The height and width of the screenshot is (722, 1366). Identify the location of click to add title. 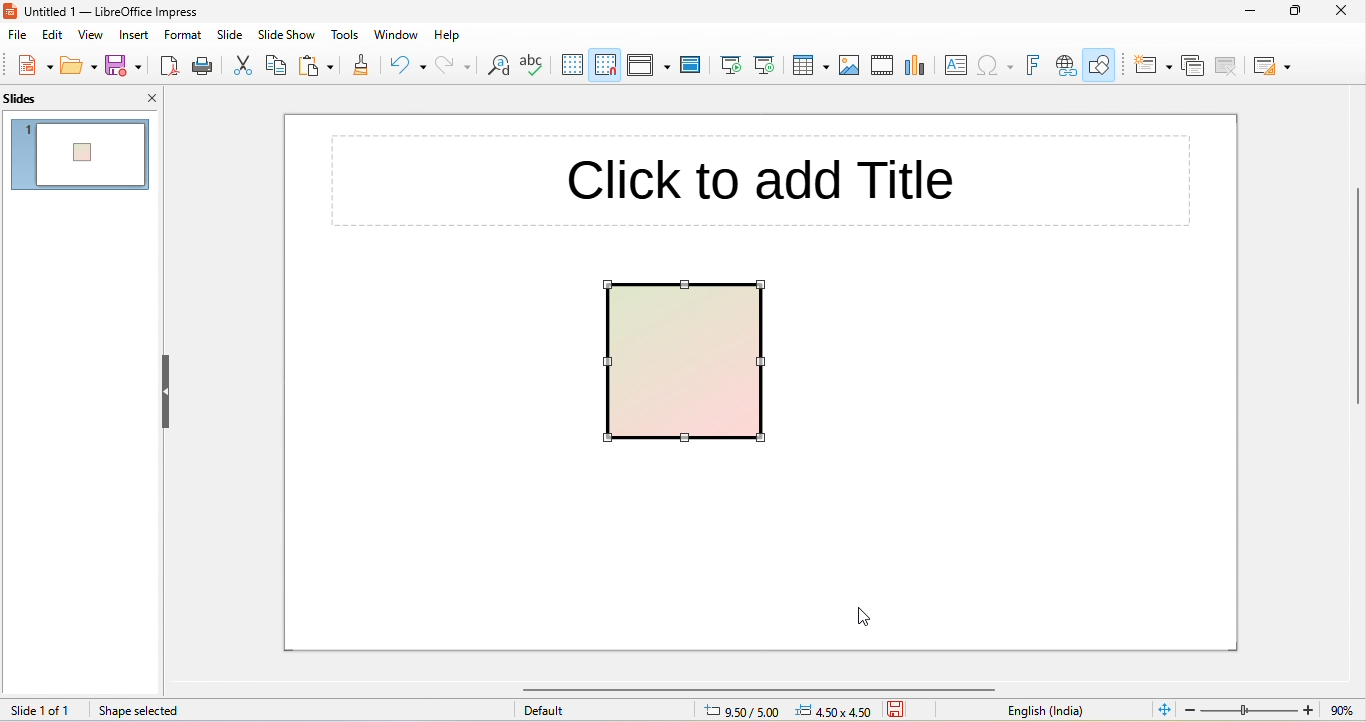
(755, 176).